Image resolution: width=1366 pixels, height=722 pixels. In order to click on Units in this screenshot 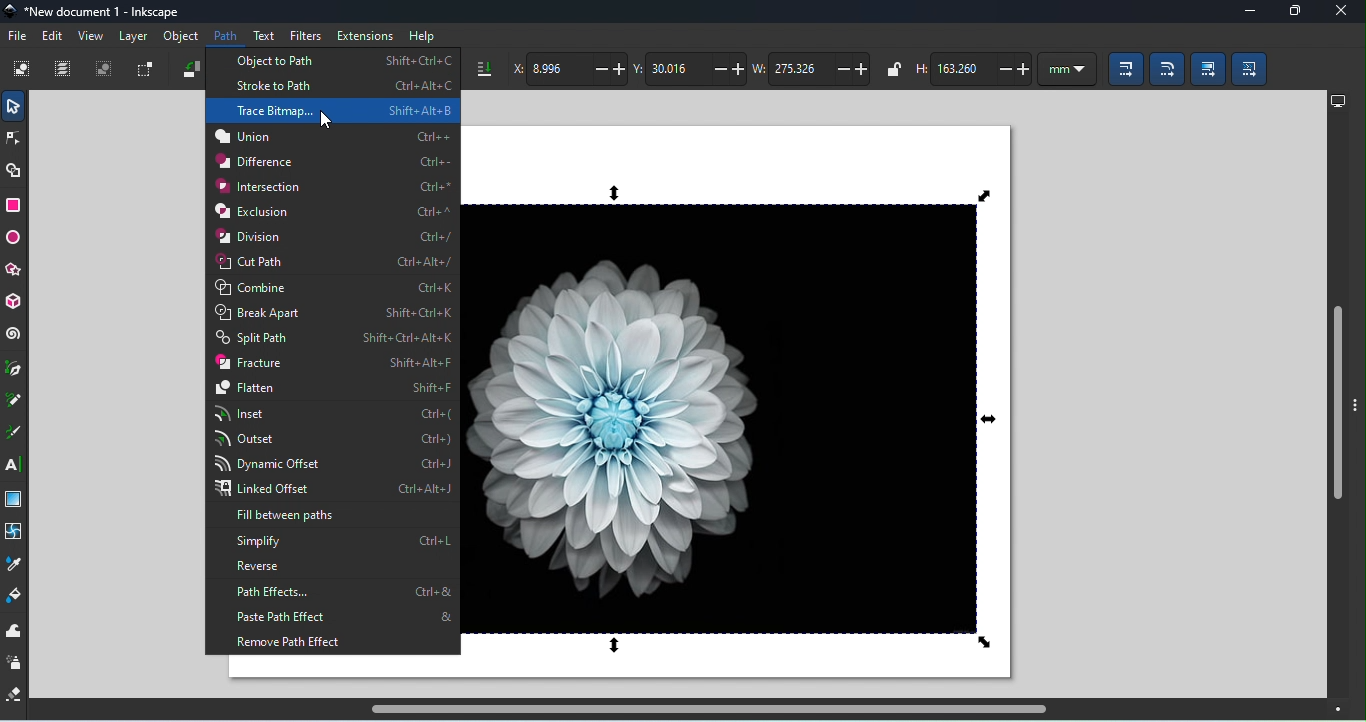, I will do `click(1066, 70)`.